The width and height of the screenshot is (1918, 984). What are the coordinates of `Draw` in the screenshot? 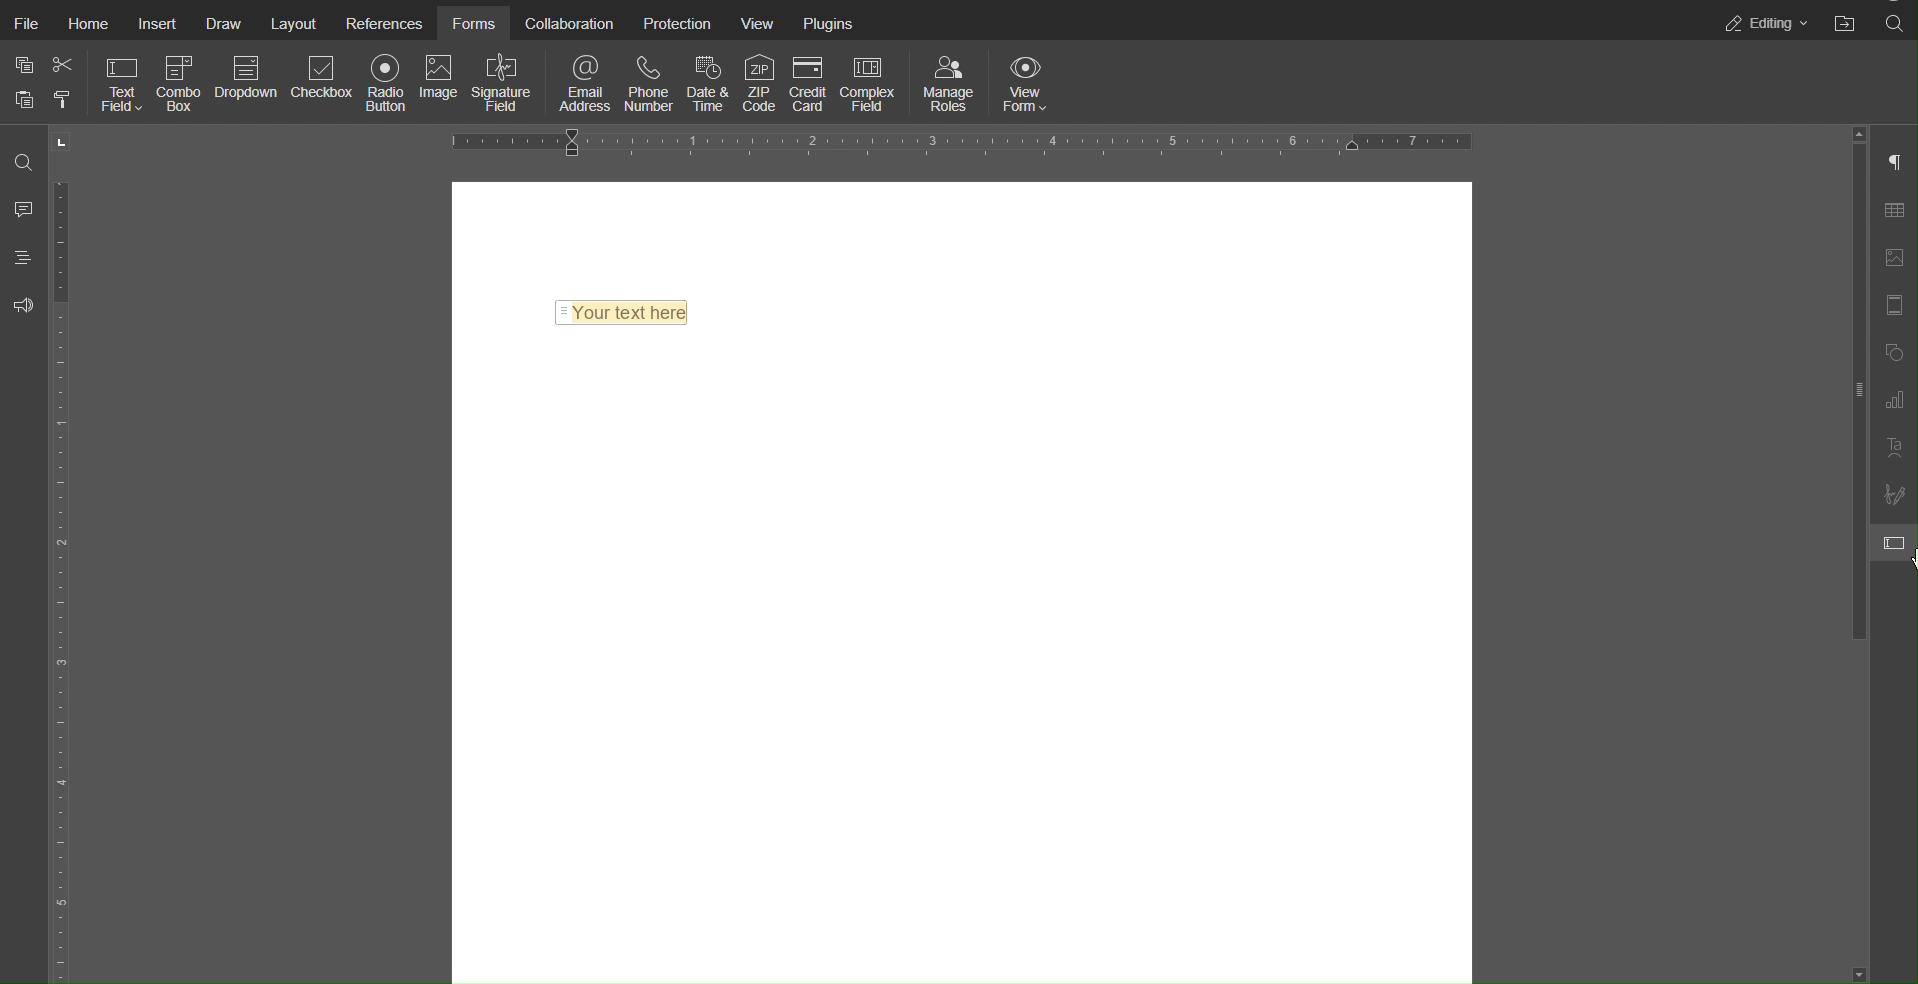 It's located at (221, 25).